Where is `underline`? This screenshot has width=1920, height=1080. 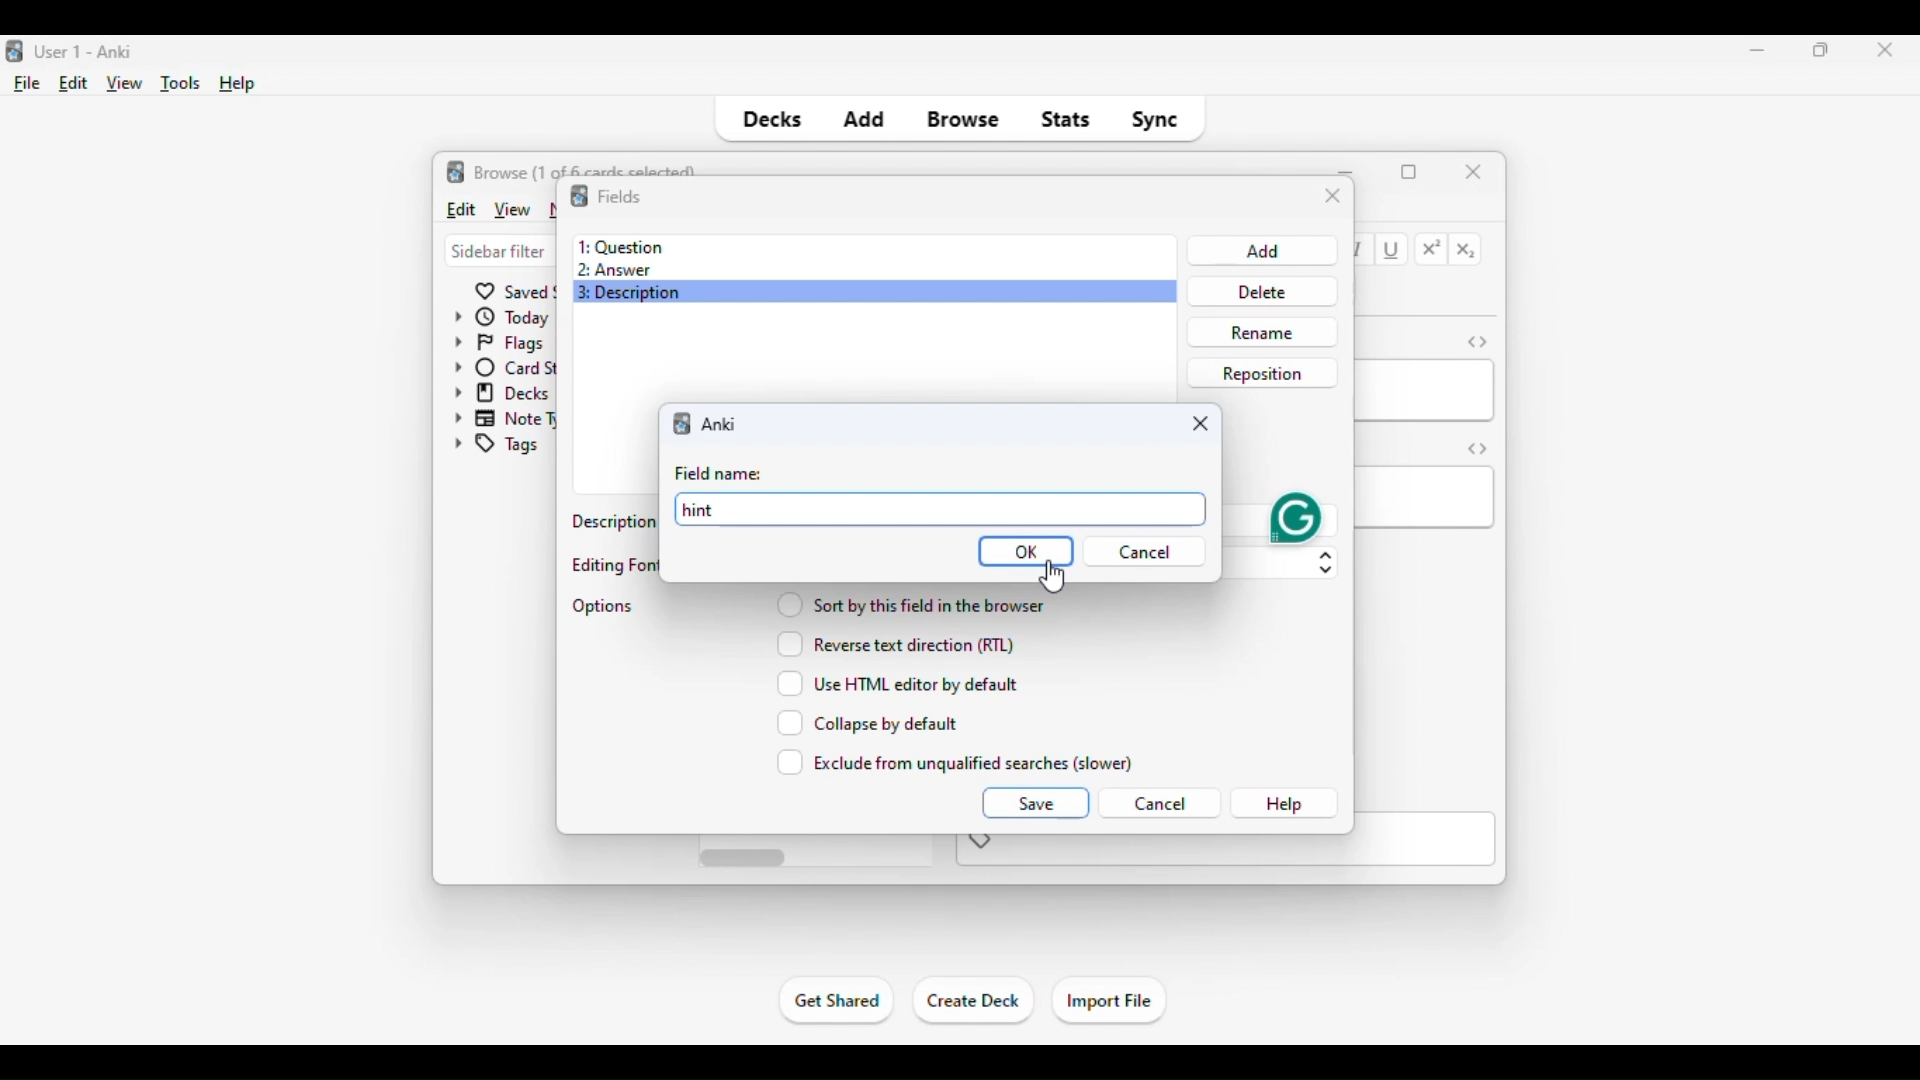 underline is located at coordinates (1393, 251).